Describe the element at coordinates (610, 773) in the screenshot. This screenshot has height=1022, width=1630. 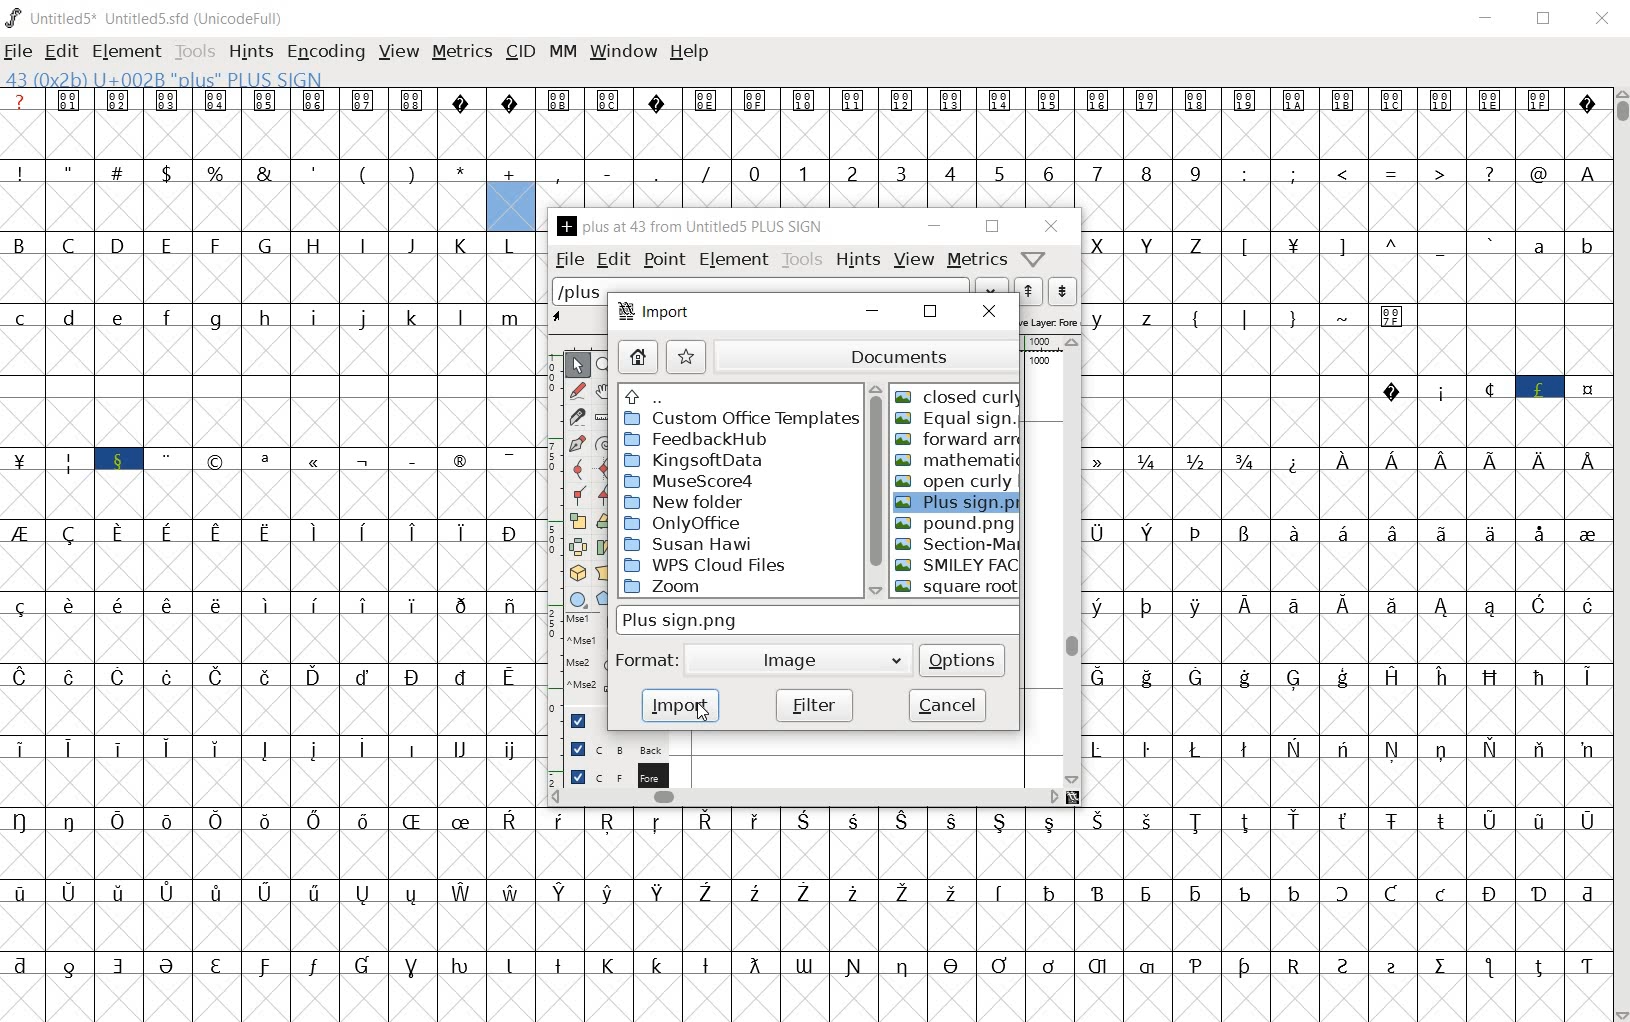
I see `foreground` at that location.